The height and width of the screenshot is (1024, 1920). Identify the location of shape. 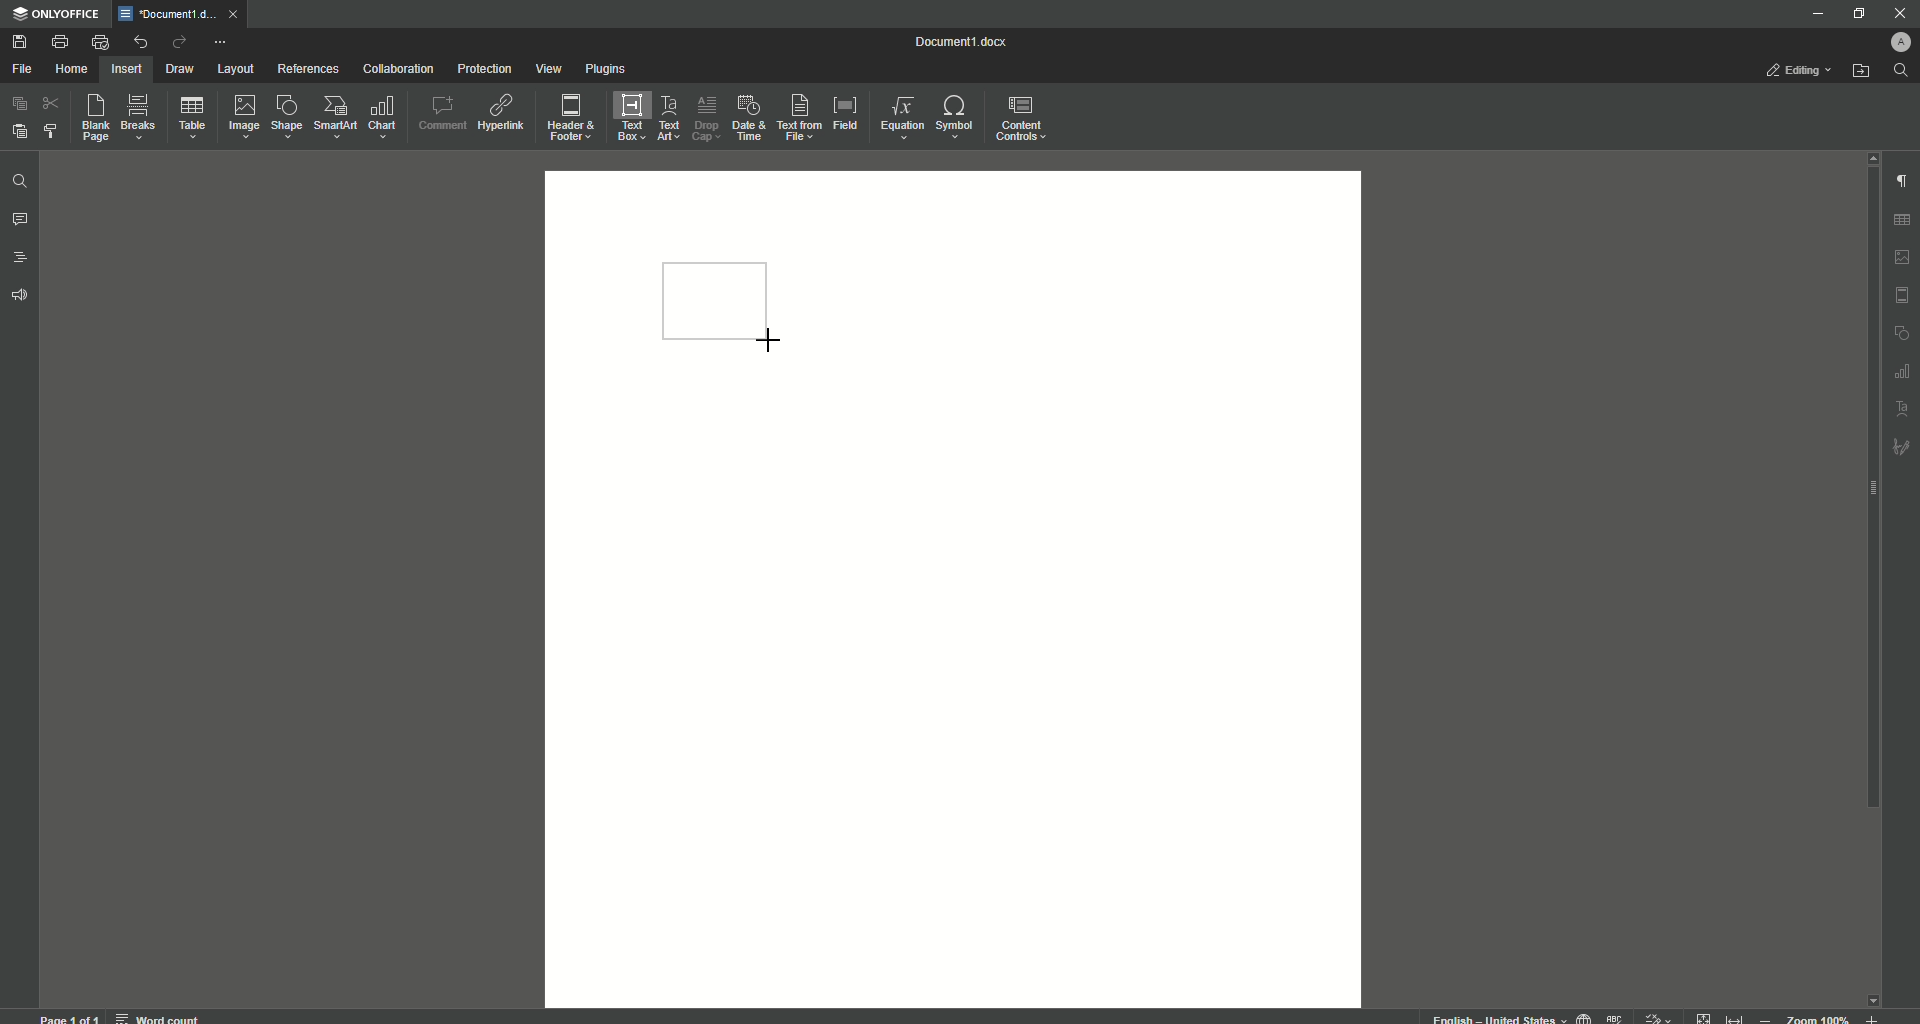
(1902, 334).